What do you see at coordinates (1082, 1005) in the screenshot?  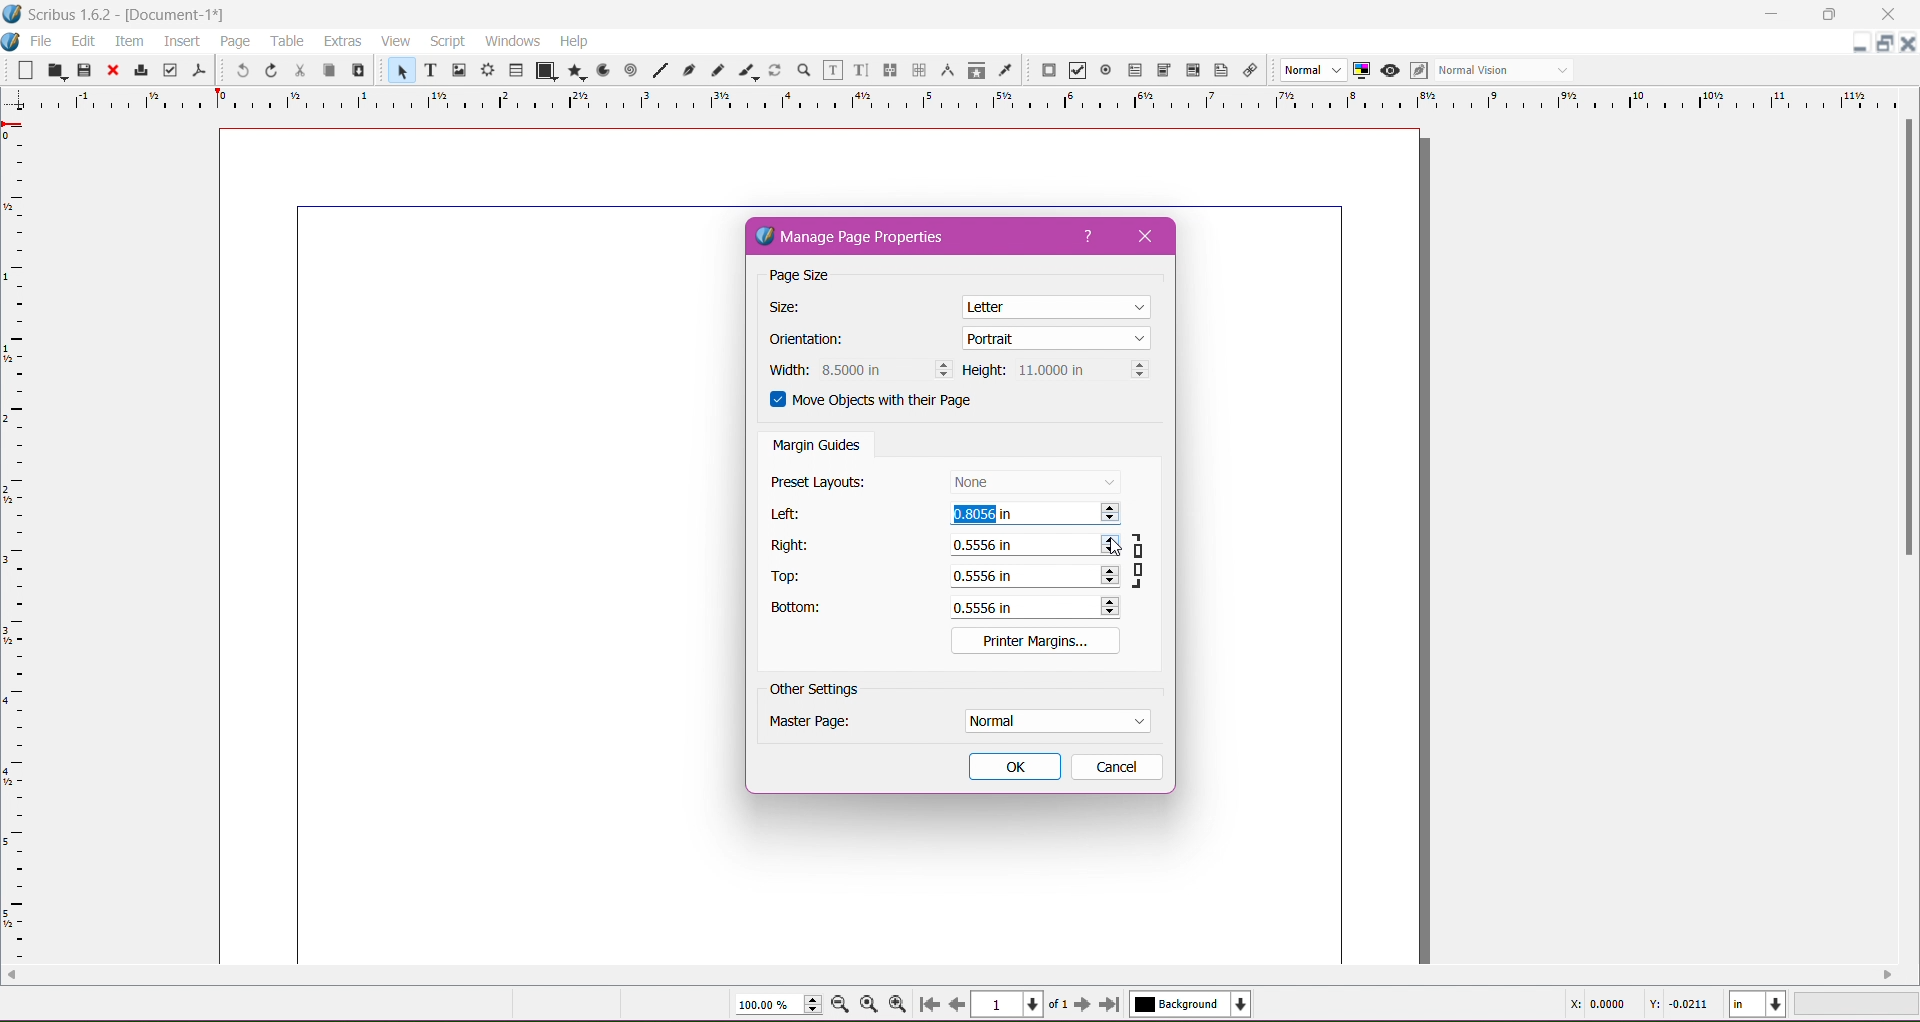 I see `Go to next page` at bounding box center [1082, 1005].